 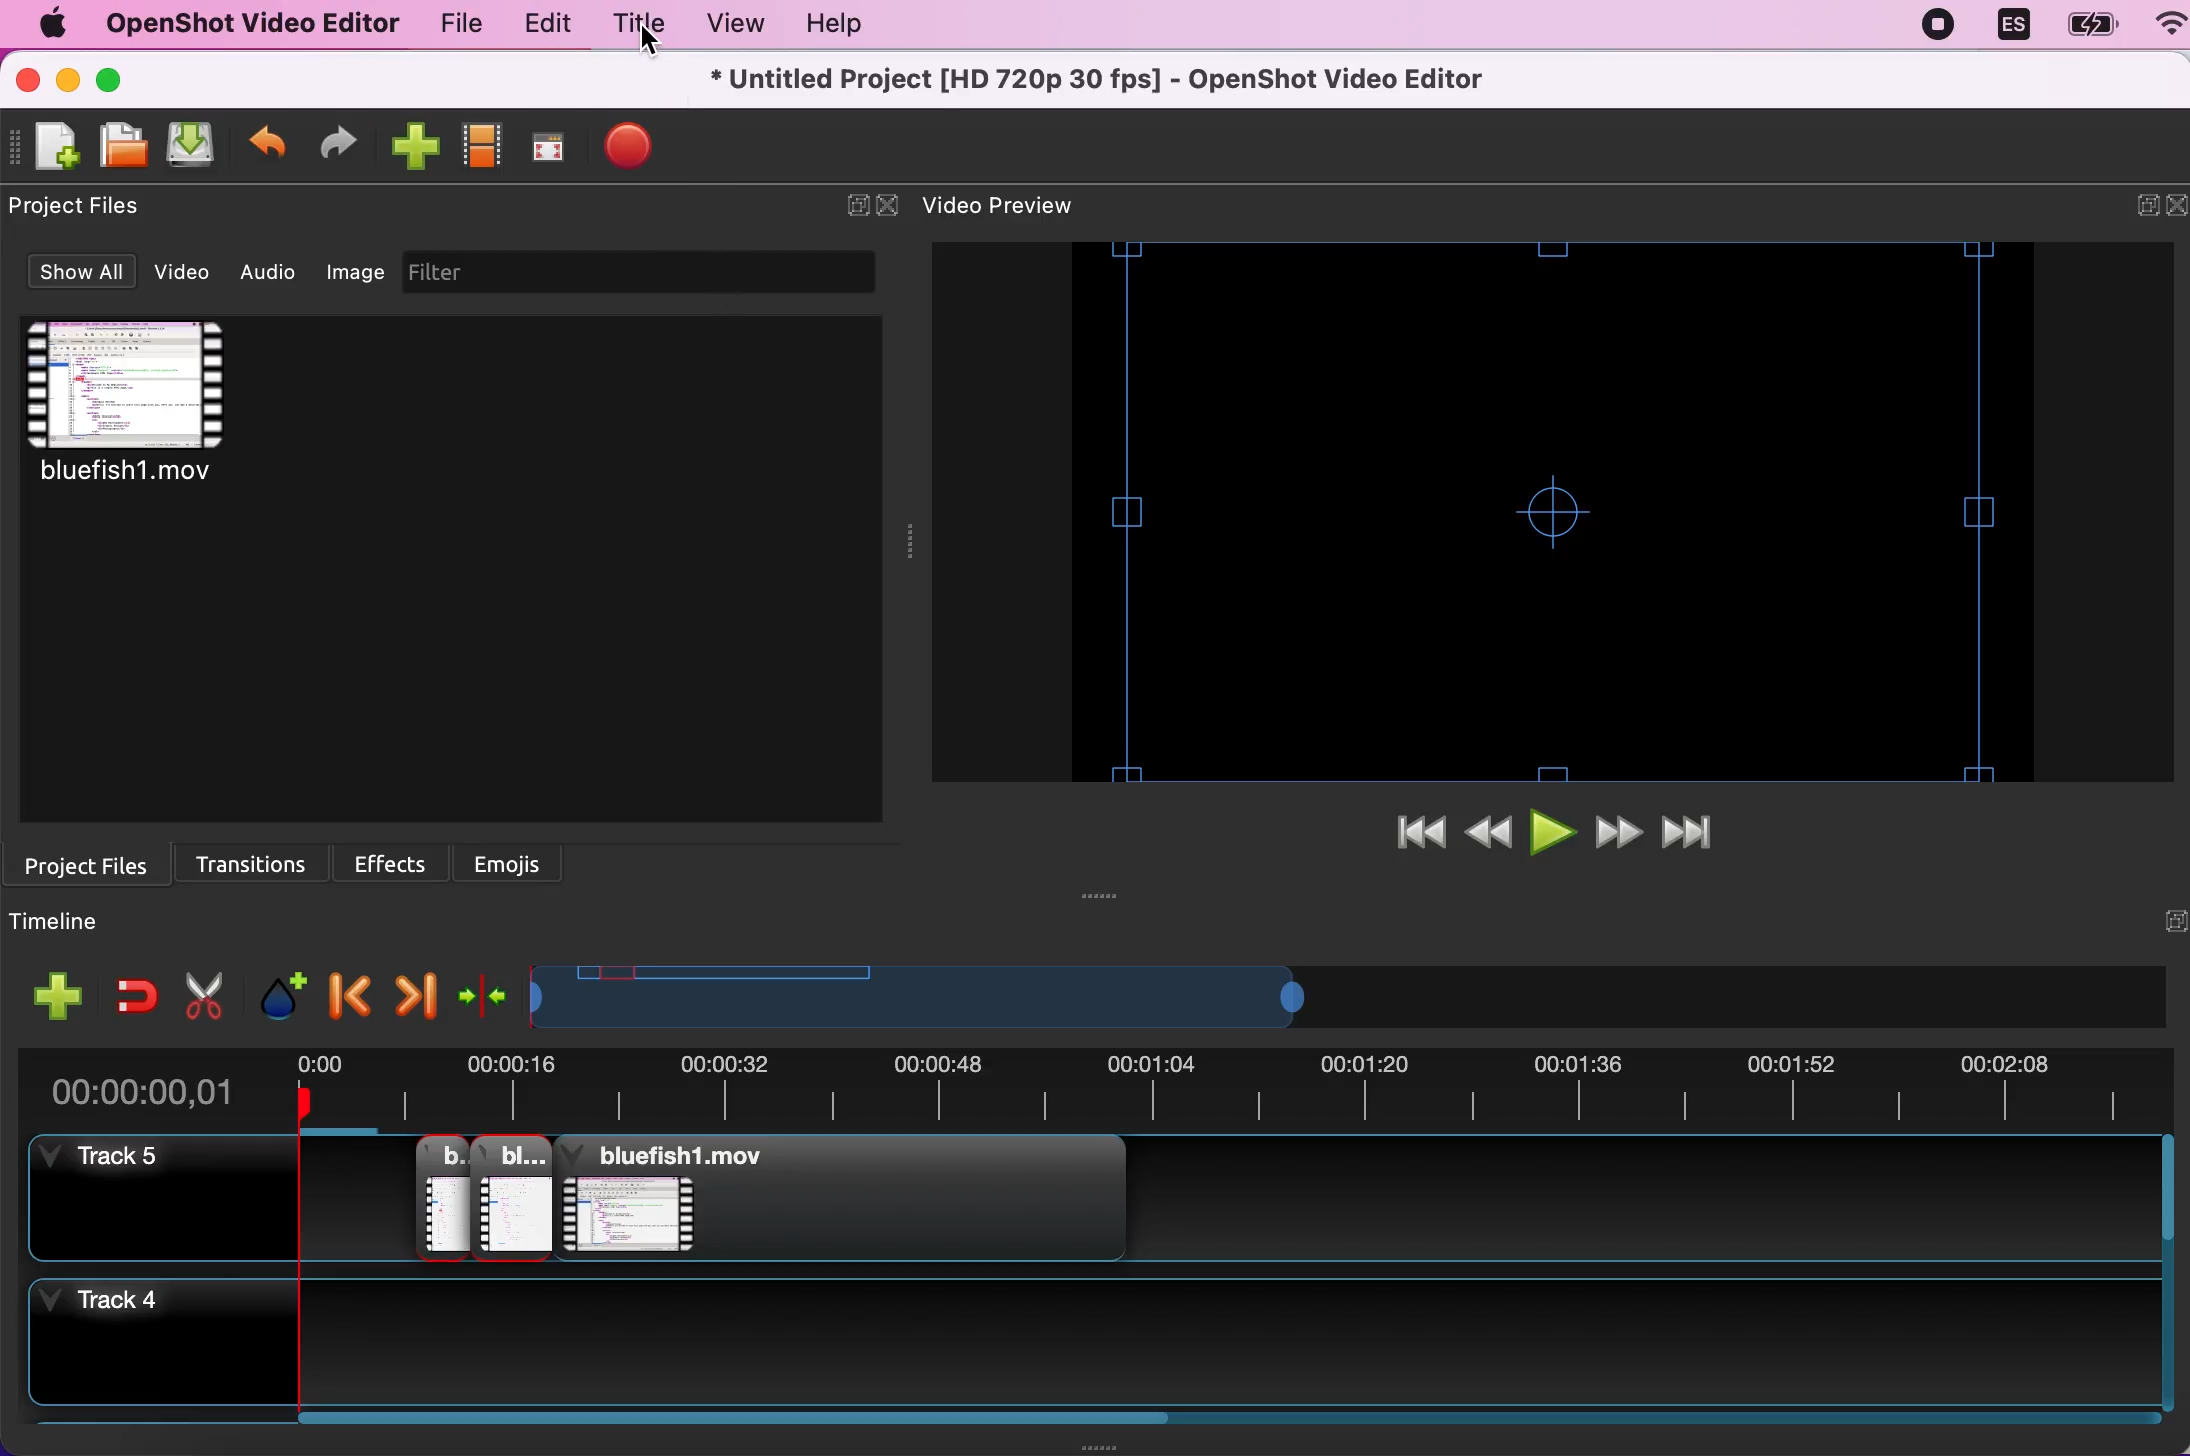 I want to click on track 5, so click(x=1238, y=1206).